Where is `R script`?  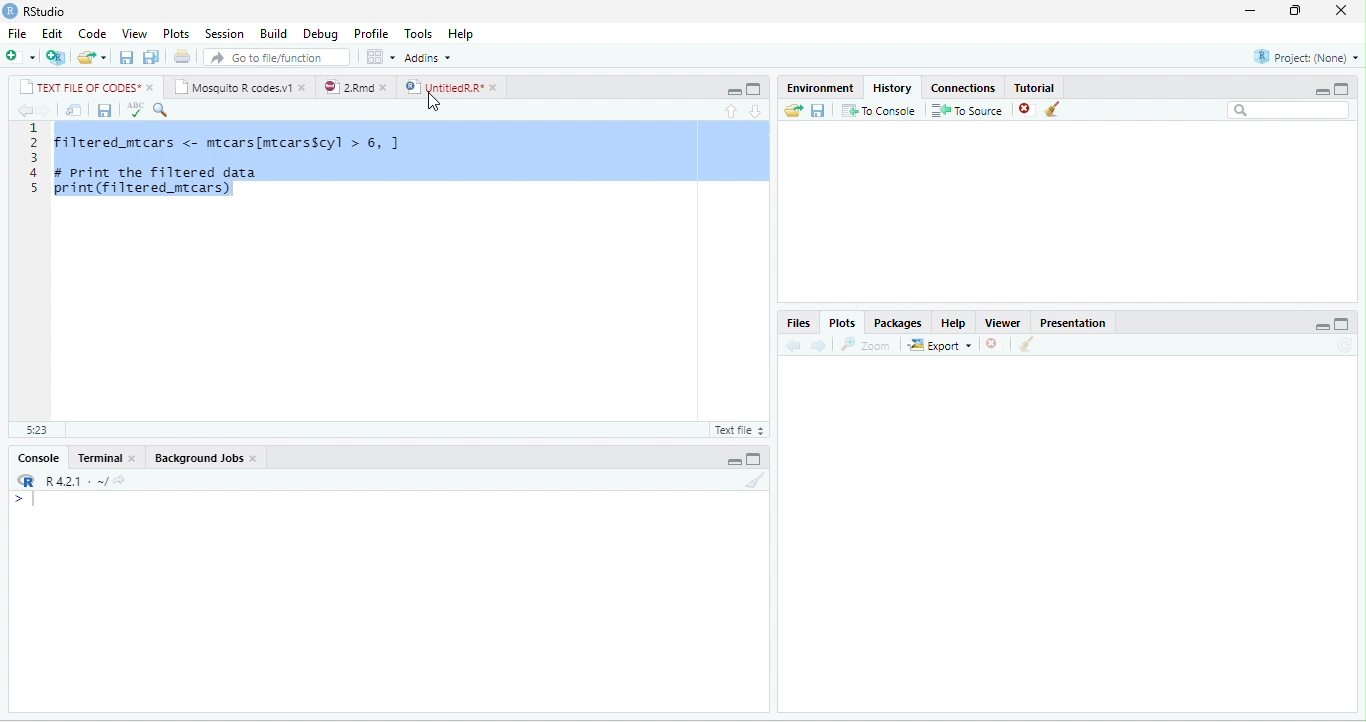 R script is located at coordinates (738, 430).